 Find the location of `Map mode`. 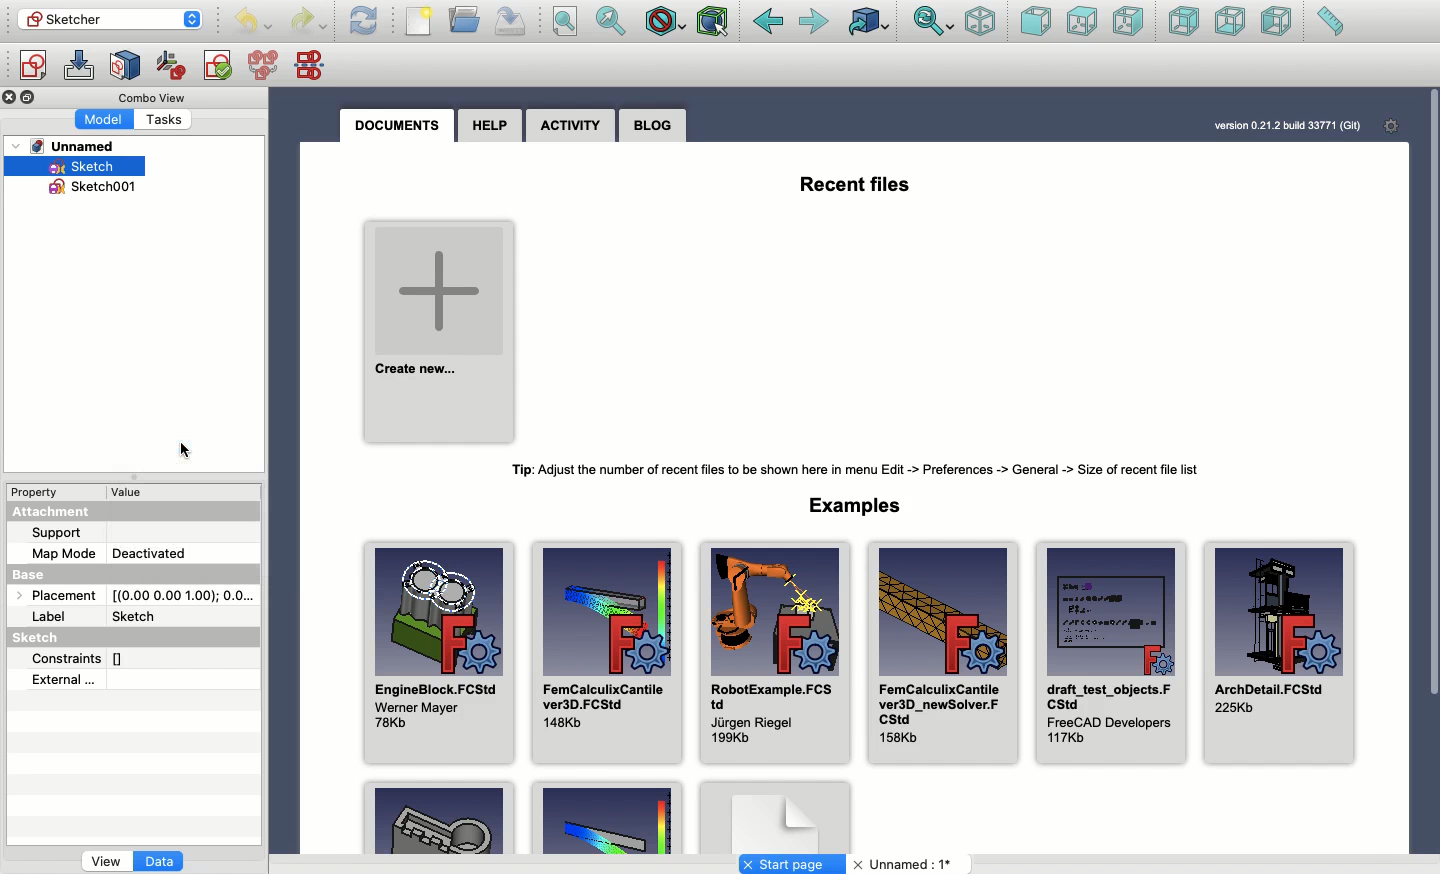

Map mode is located at coordinates (64, 551).